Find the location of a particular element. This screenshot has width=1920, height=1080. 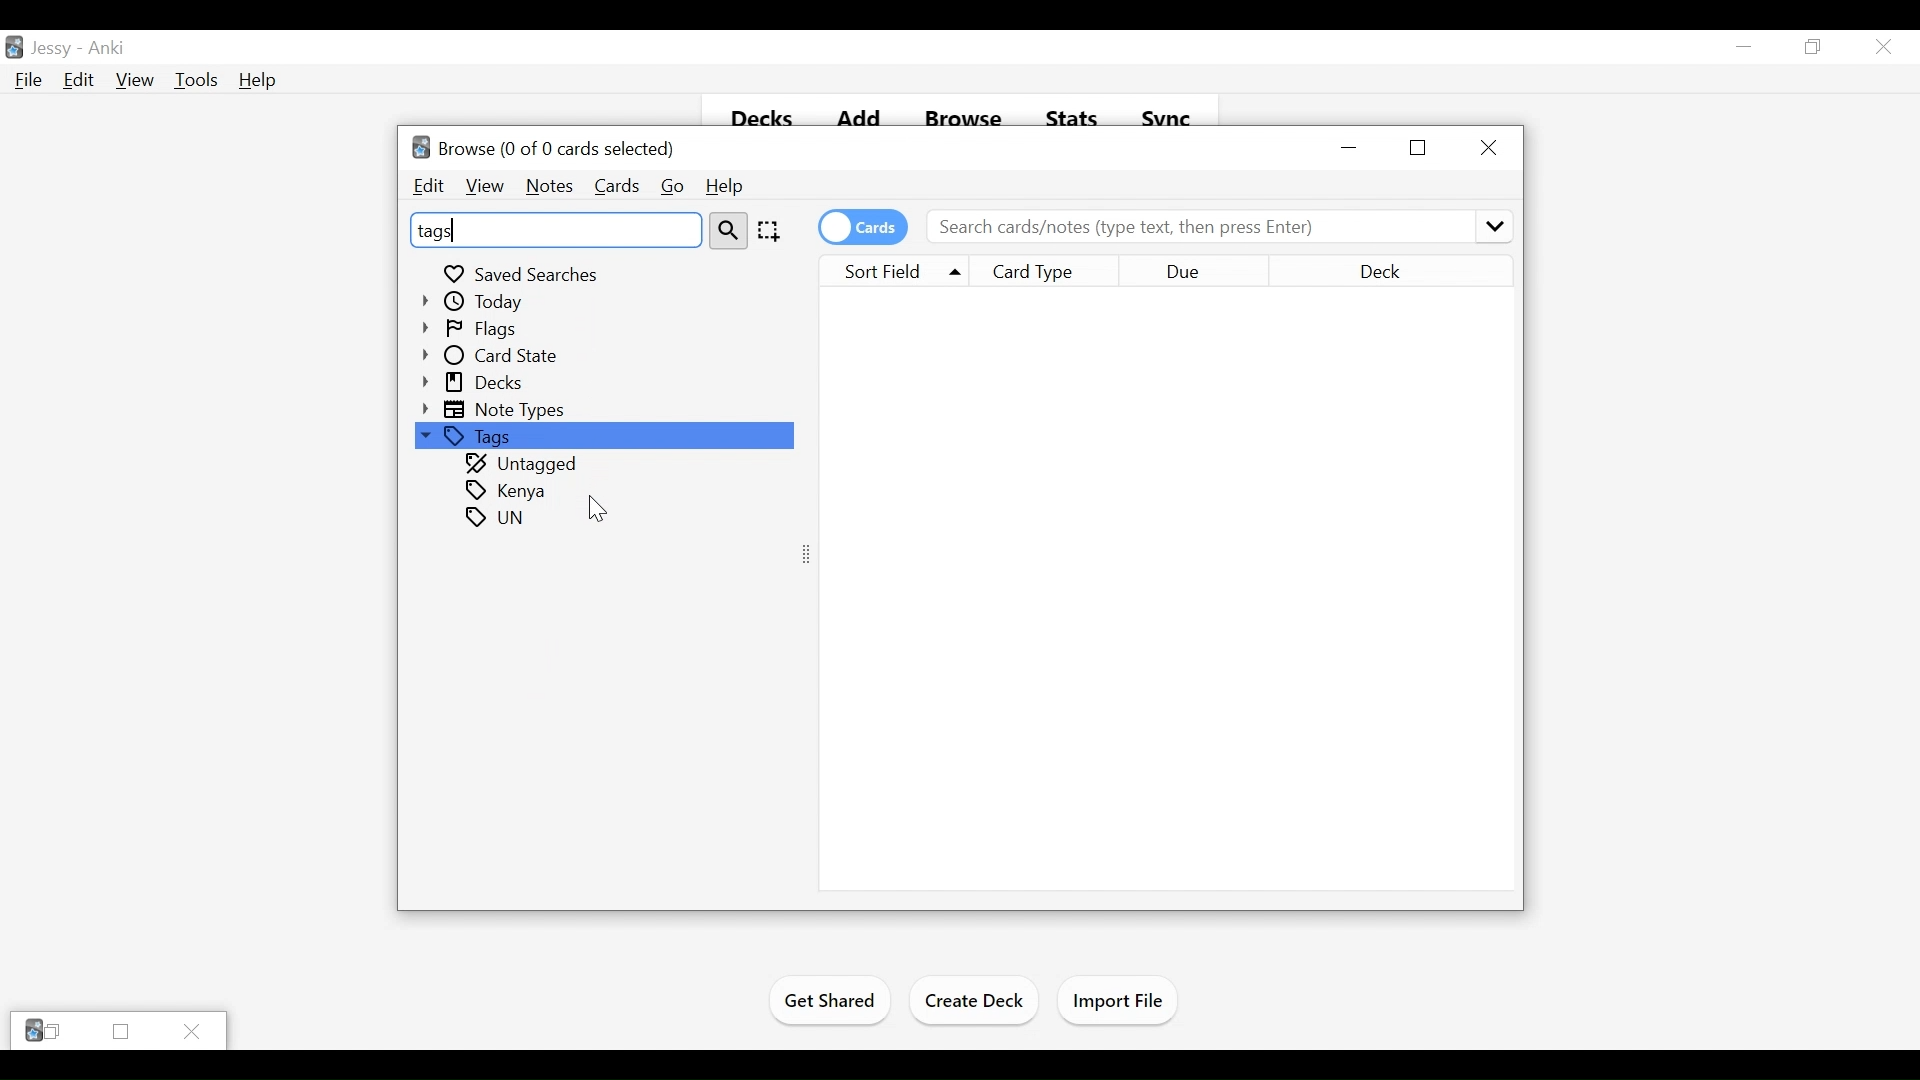

Search Tool is located at coordinates (729, 229).